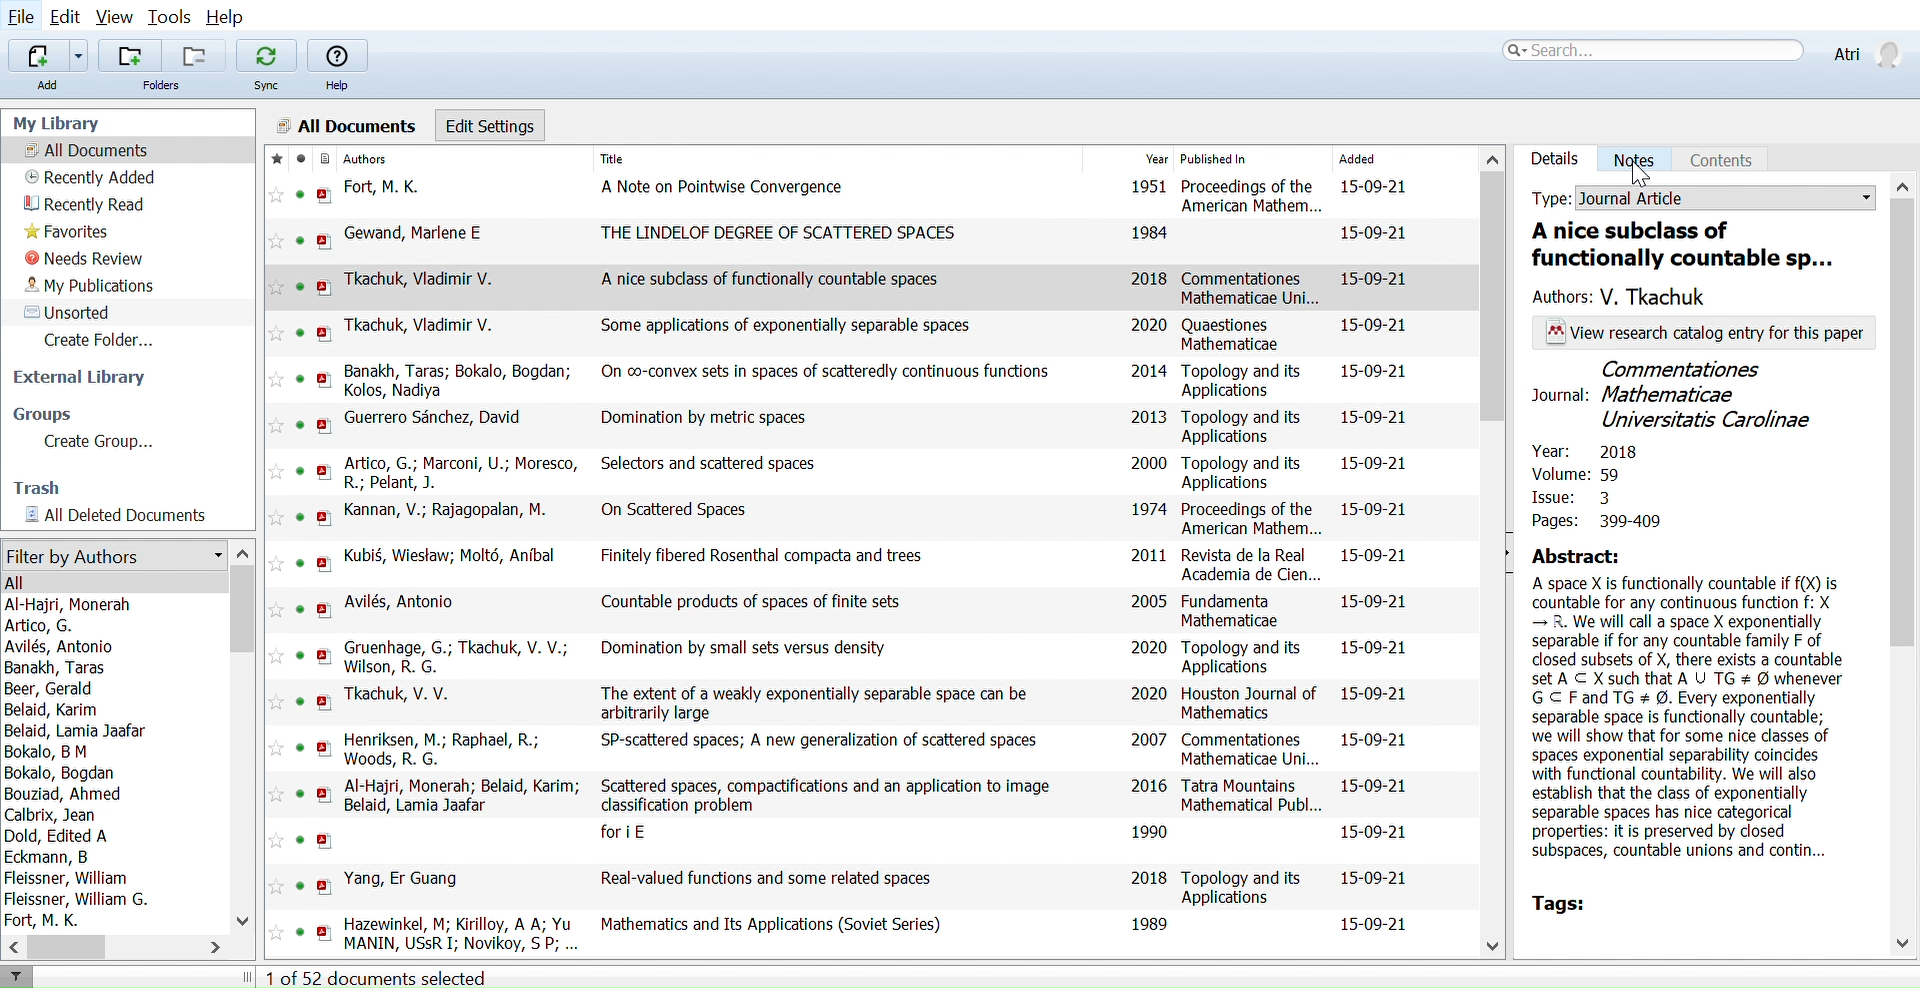 This screenshot has width=1920, height=988. What do you see at coordinates (116, 443) in the screenshot?
I see `Create Group` at bounding box center [116, 443].